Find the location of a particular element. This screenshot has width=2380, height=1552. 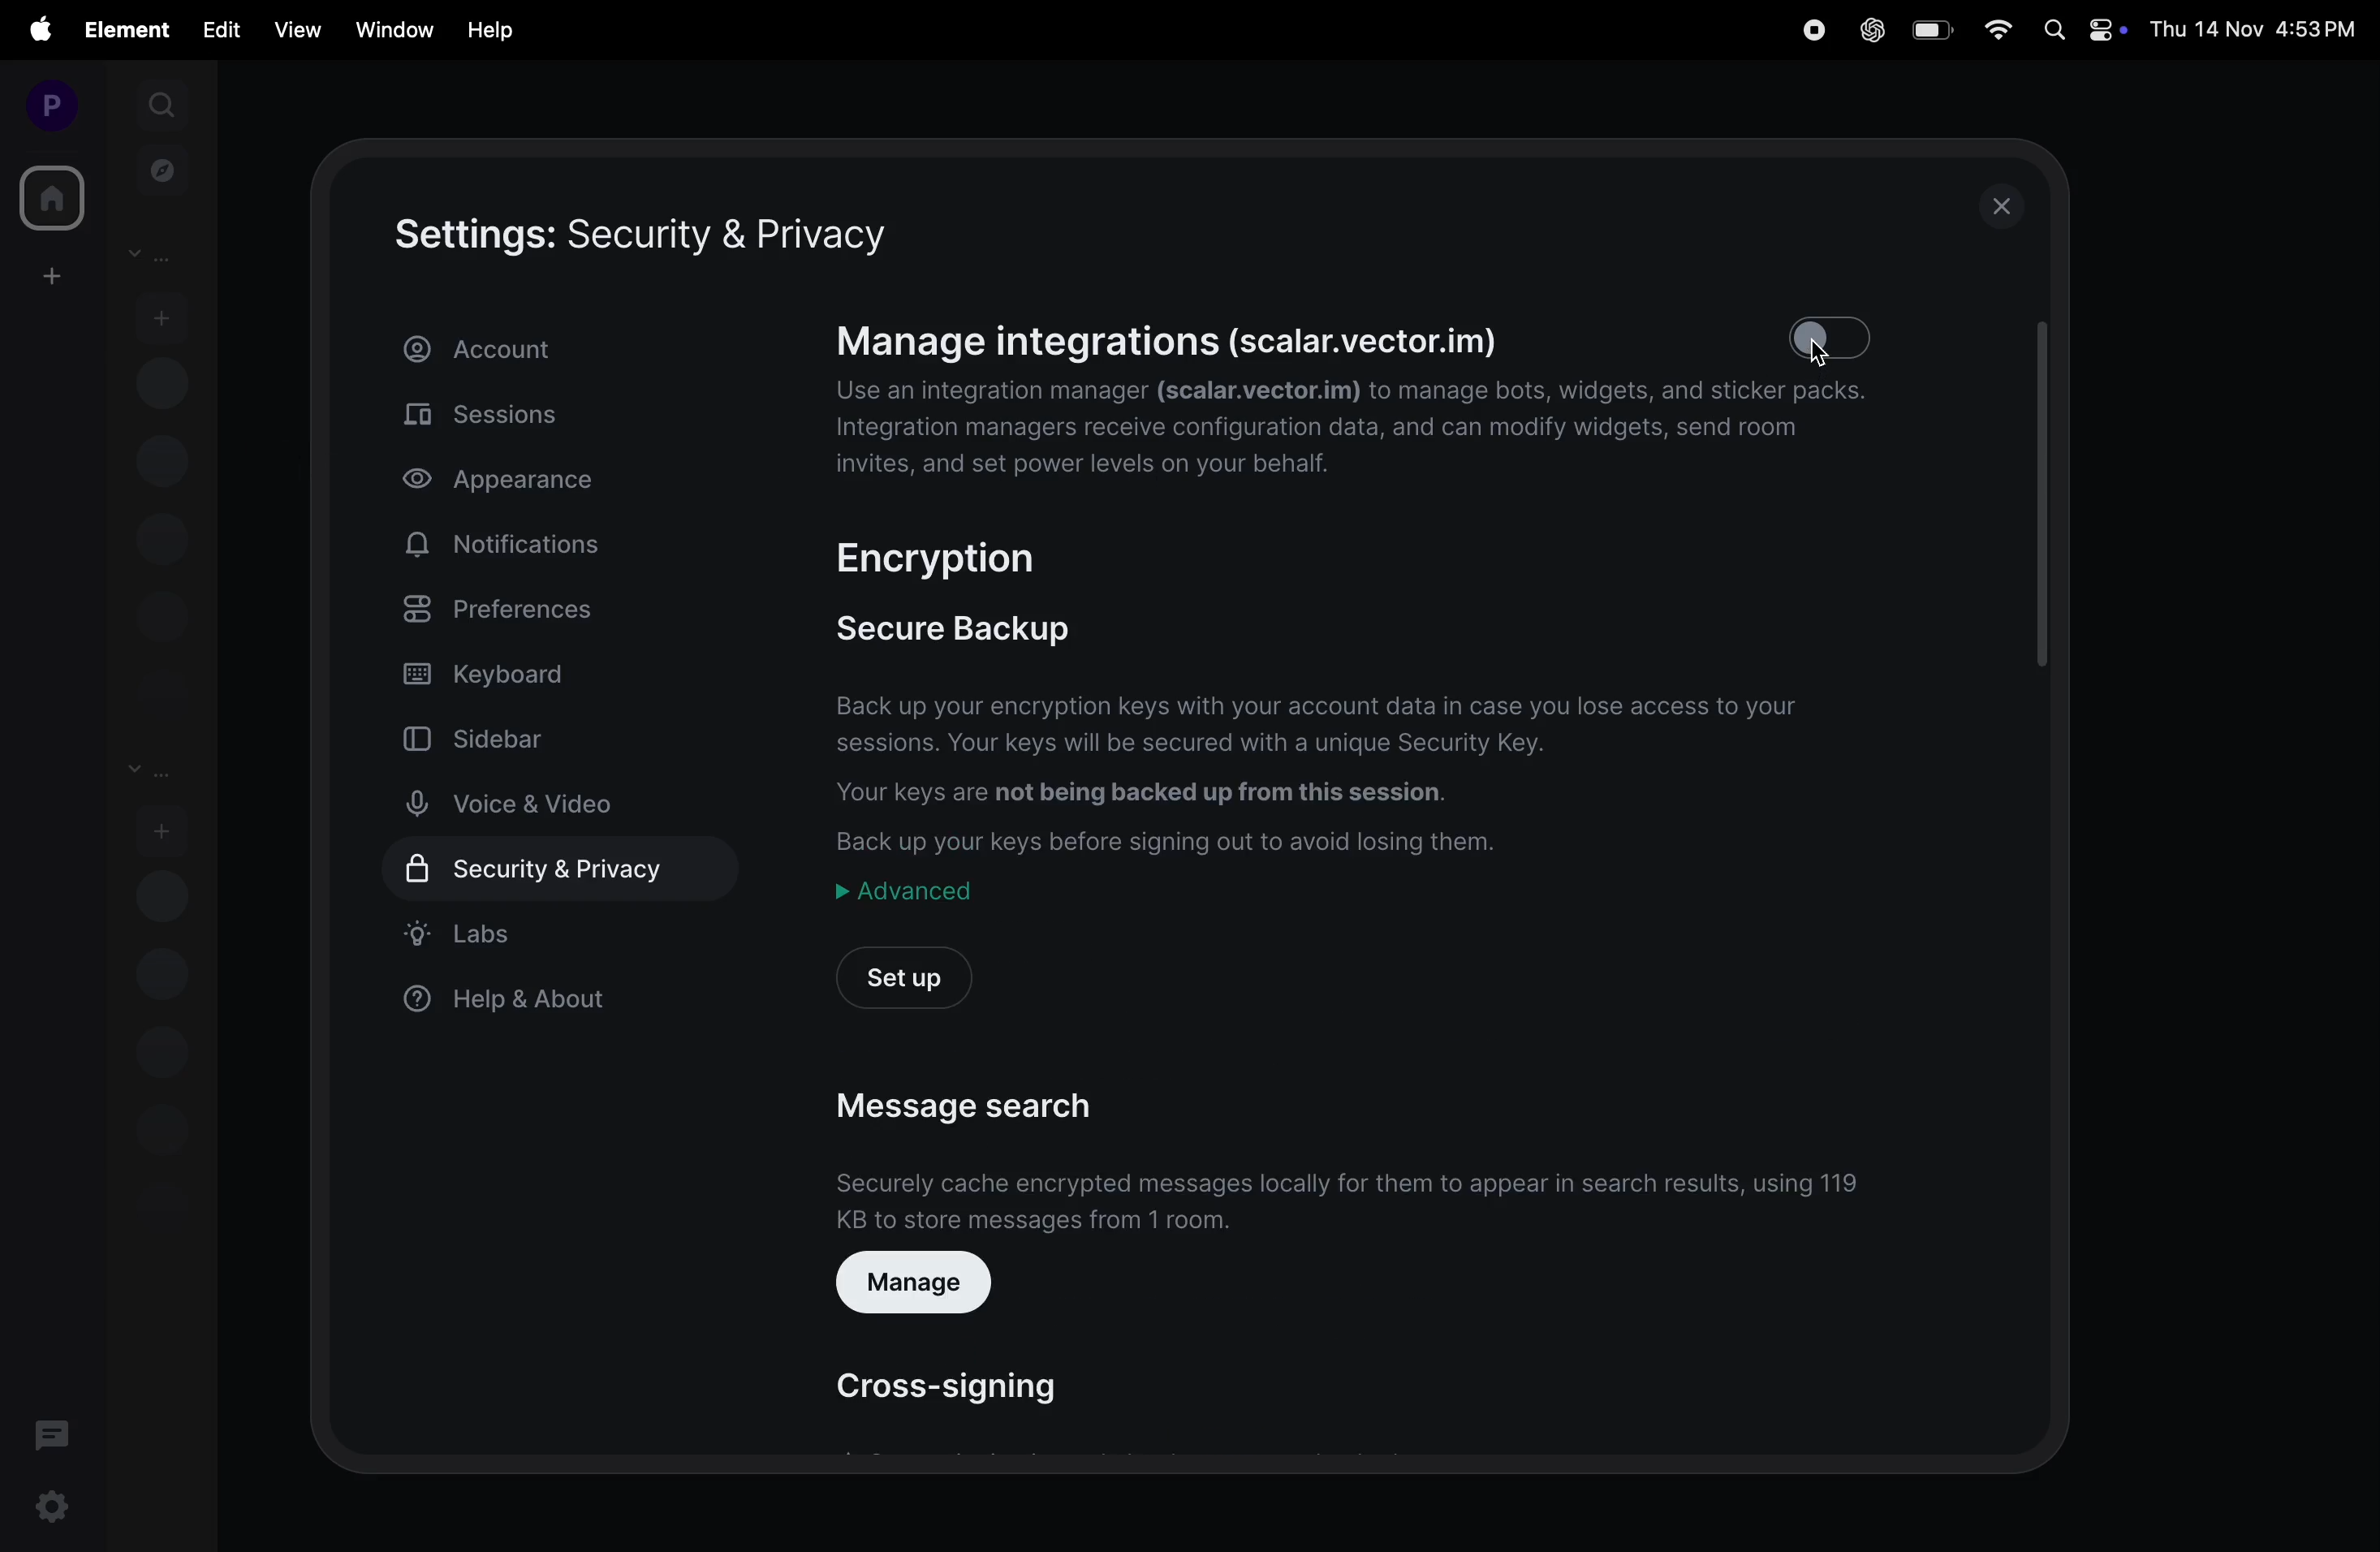

Manage integrations (scalar.vector.im) is located at coordinates (1160, 341).